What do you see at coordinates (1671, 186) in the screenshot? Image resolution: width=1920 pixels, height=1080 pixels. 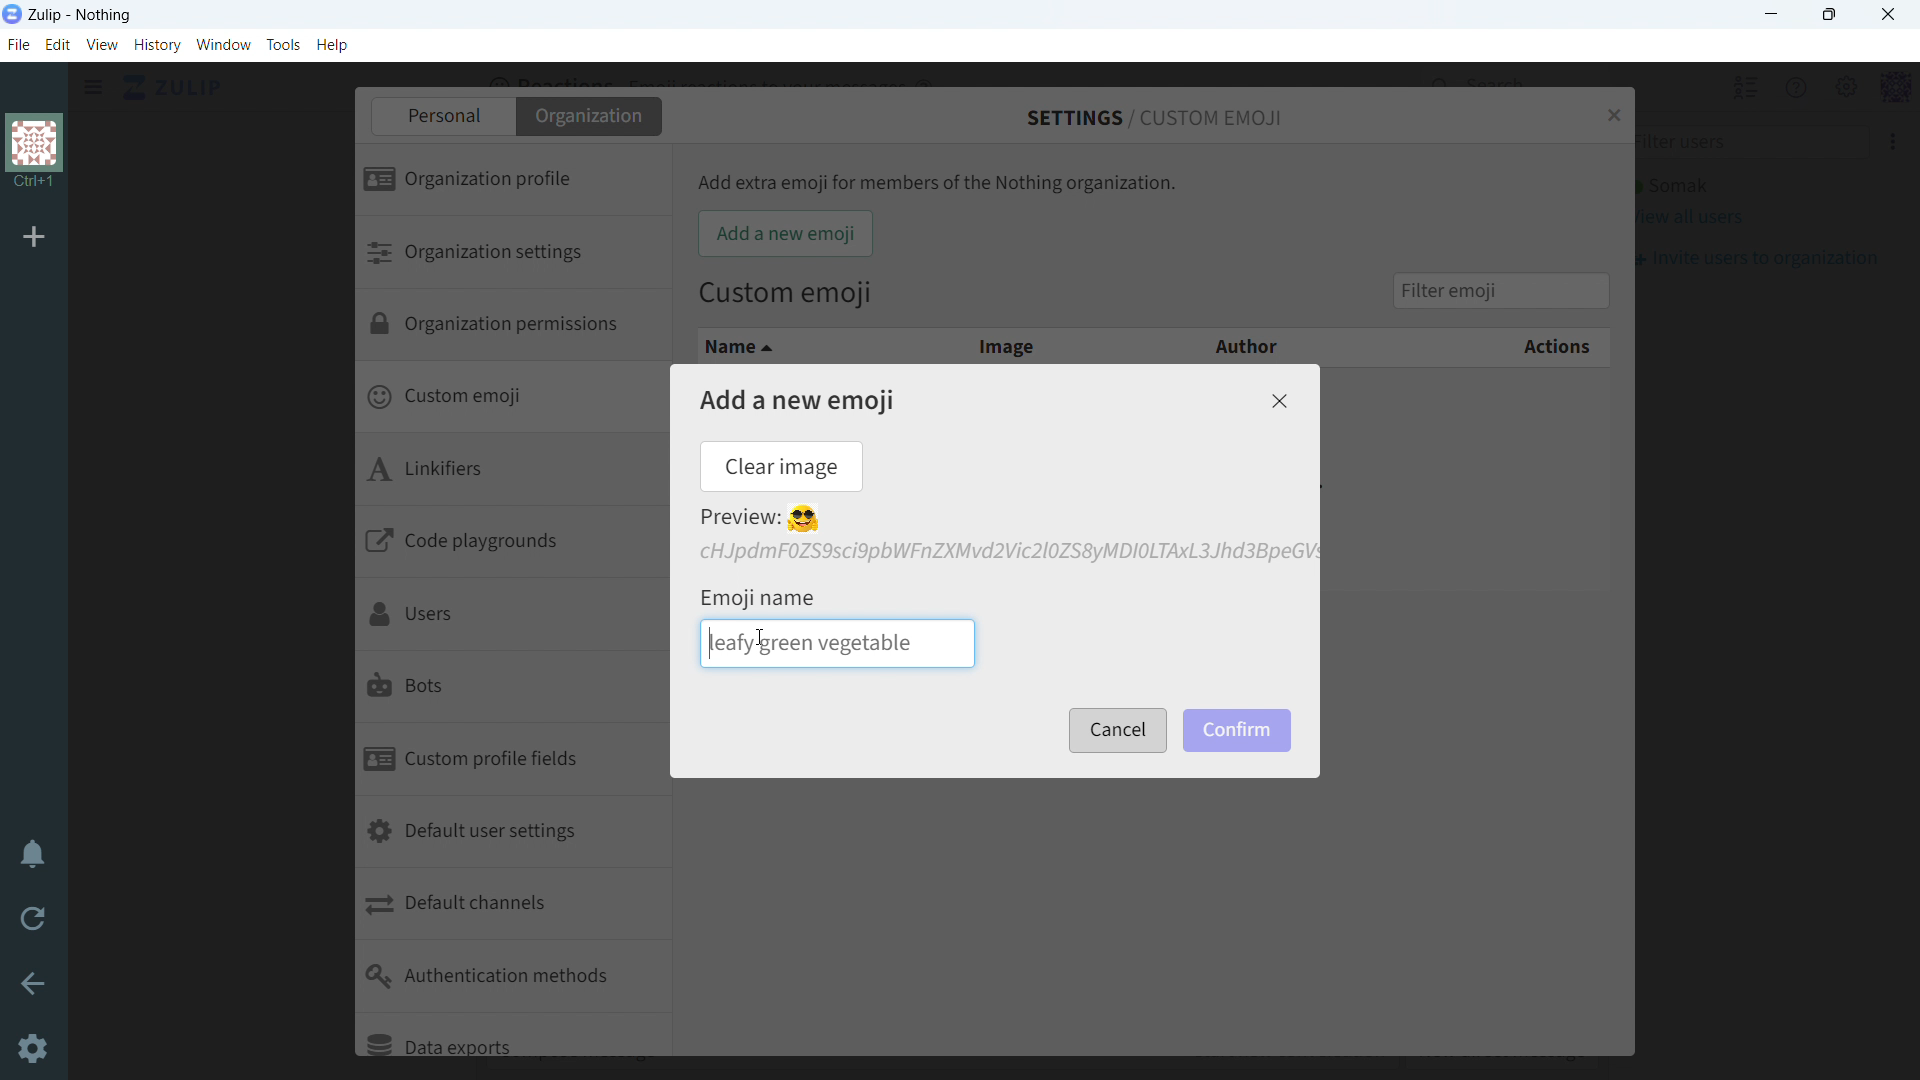 I see `active user` at bounding box center [1671, 186].